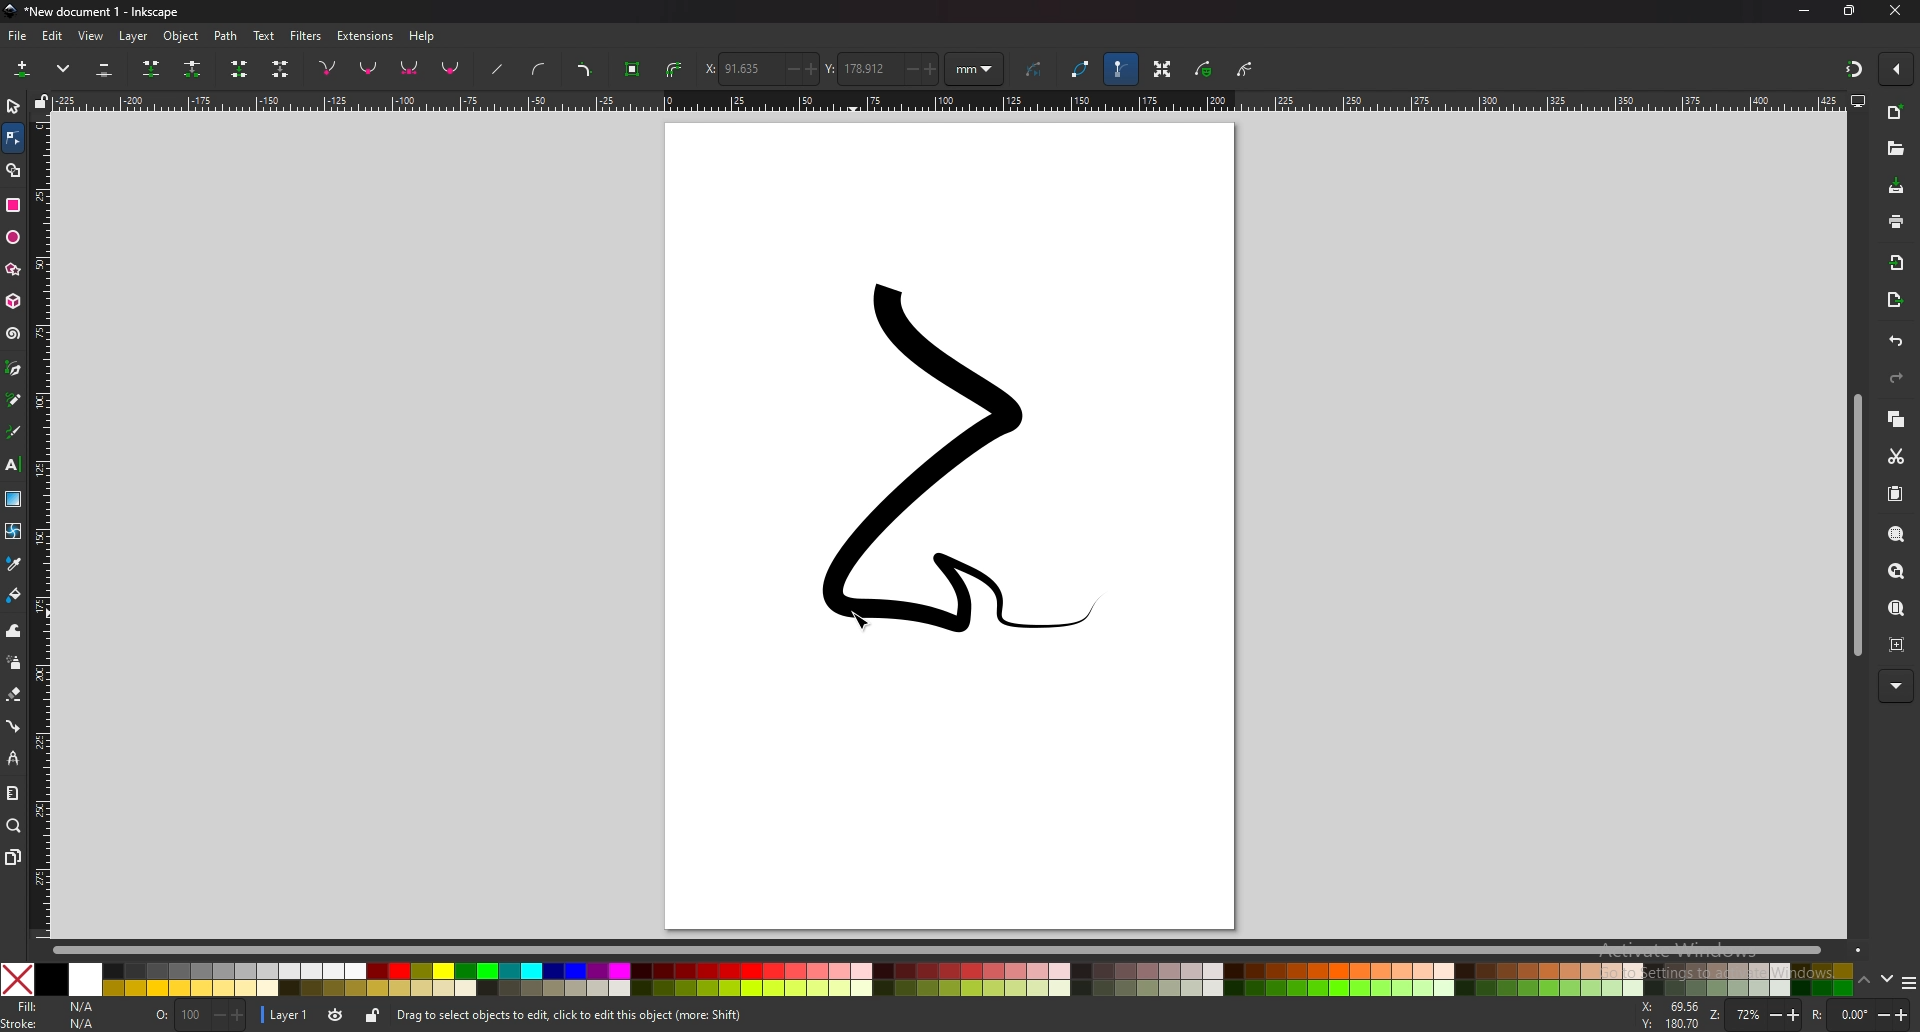  Describe the element at coordinates (14, 399) in the screenshot. I see `pencil` at that location.